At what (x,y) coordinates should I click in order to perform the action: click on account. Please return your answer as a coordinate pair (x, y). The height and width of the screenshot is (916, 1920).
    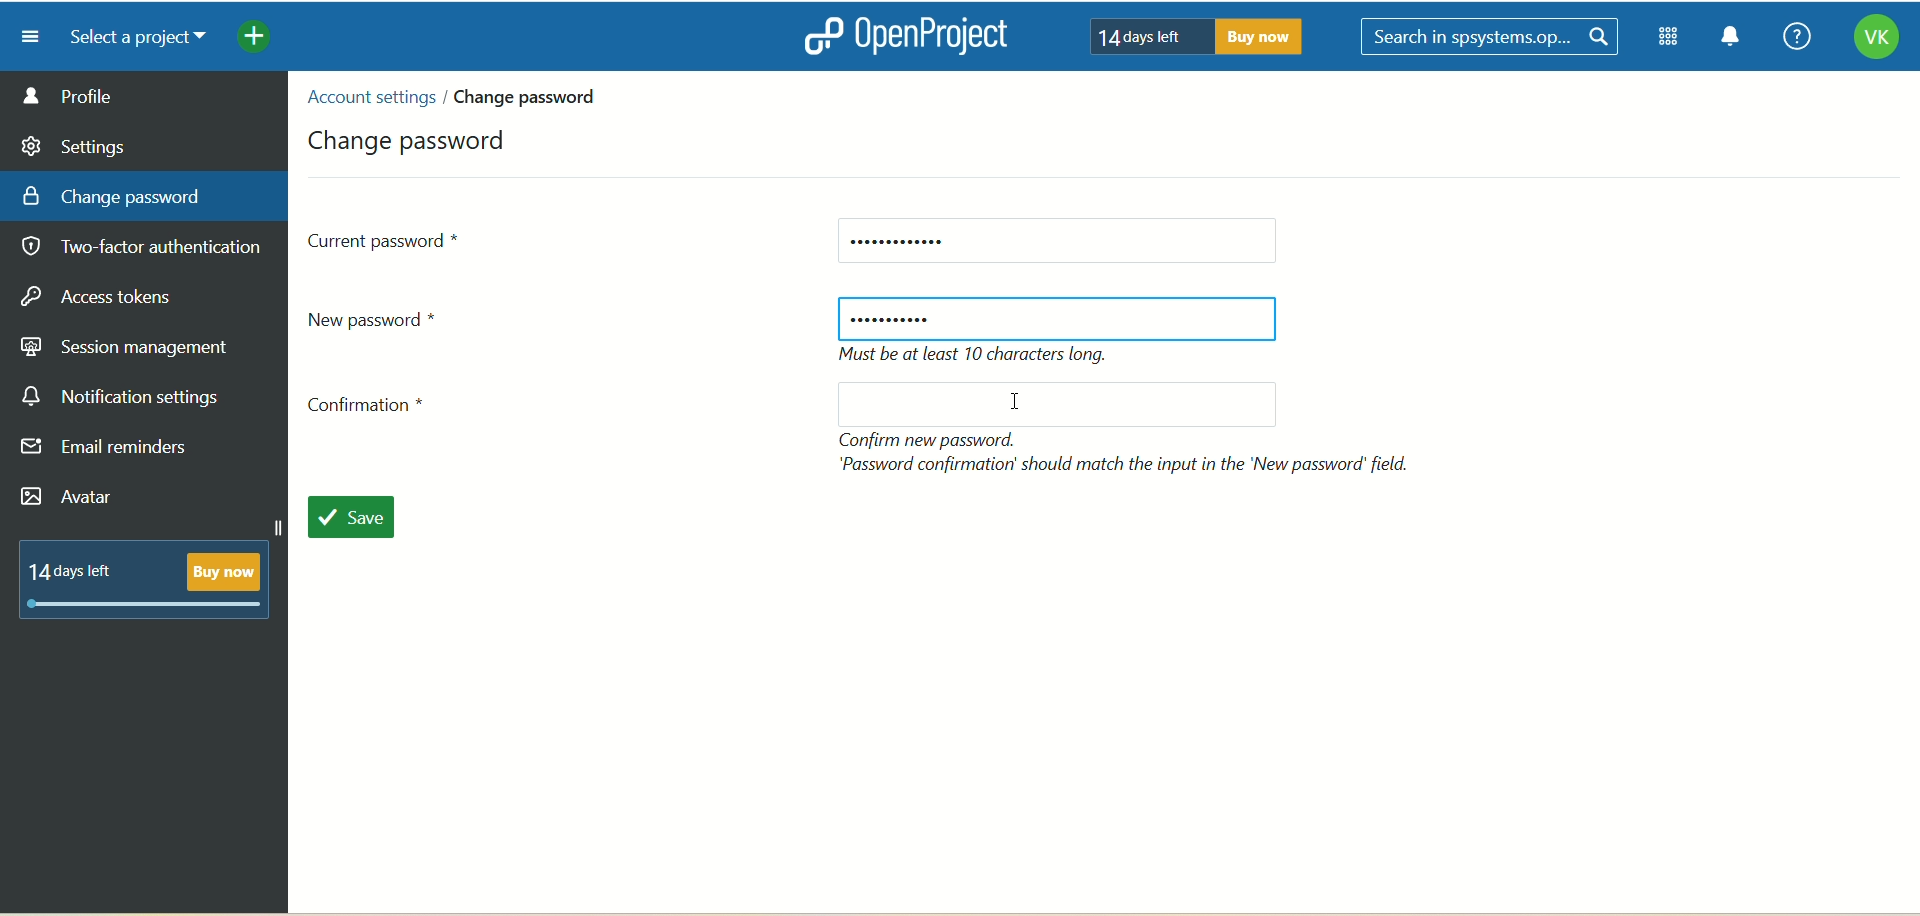
    Looking at the image, I should click on (1875, 40).